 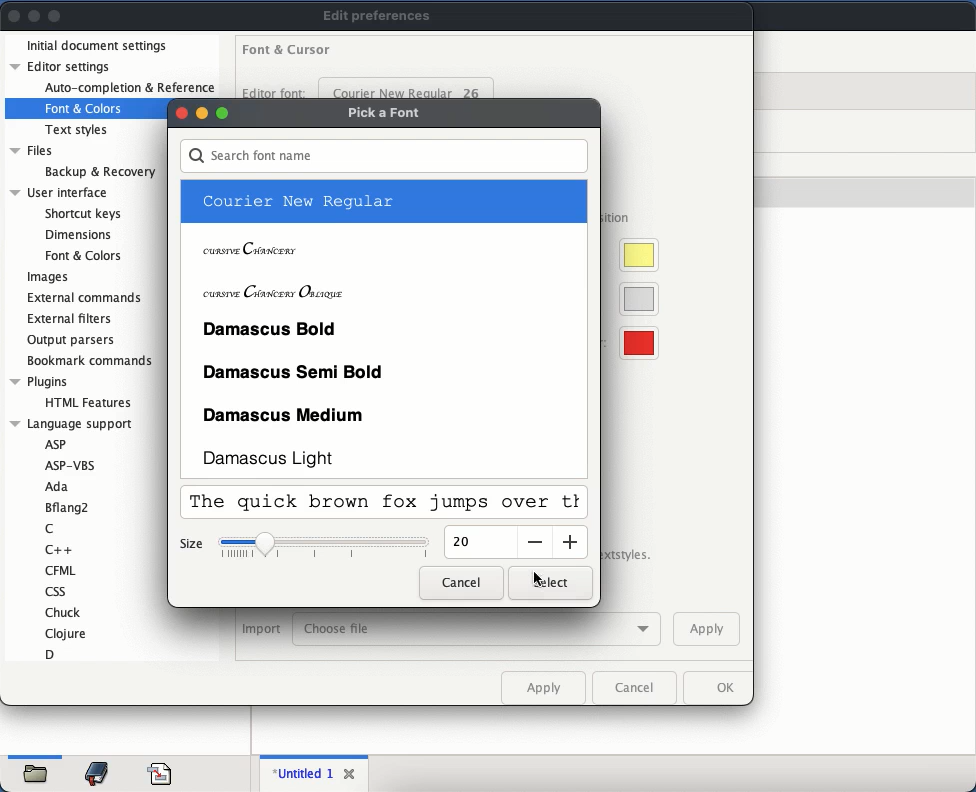 What do you see at coordinates (384, 112) in the screenshot?
I see `pick font` at bounding box center [384, 112].